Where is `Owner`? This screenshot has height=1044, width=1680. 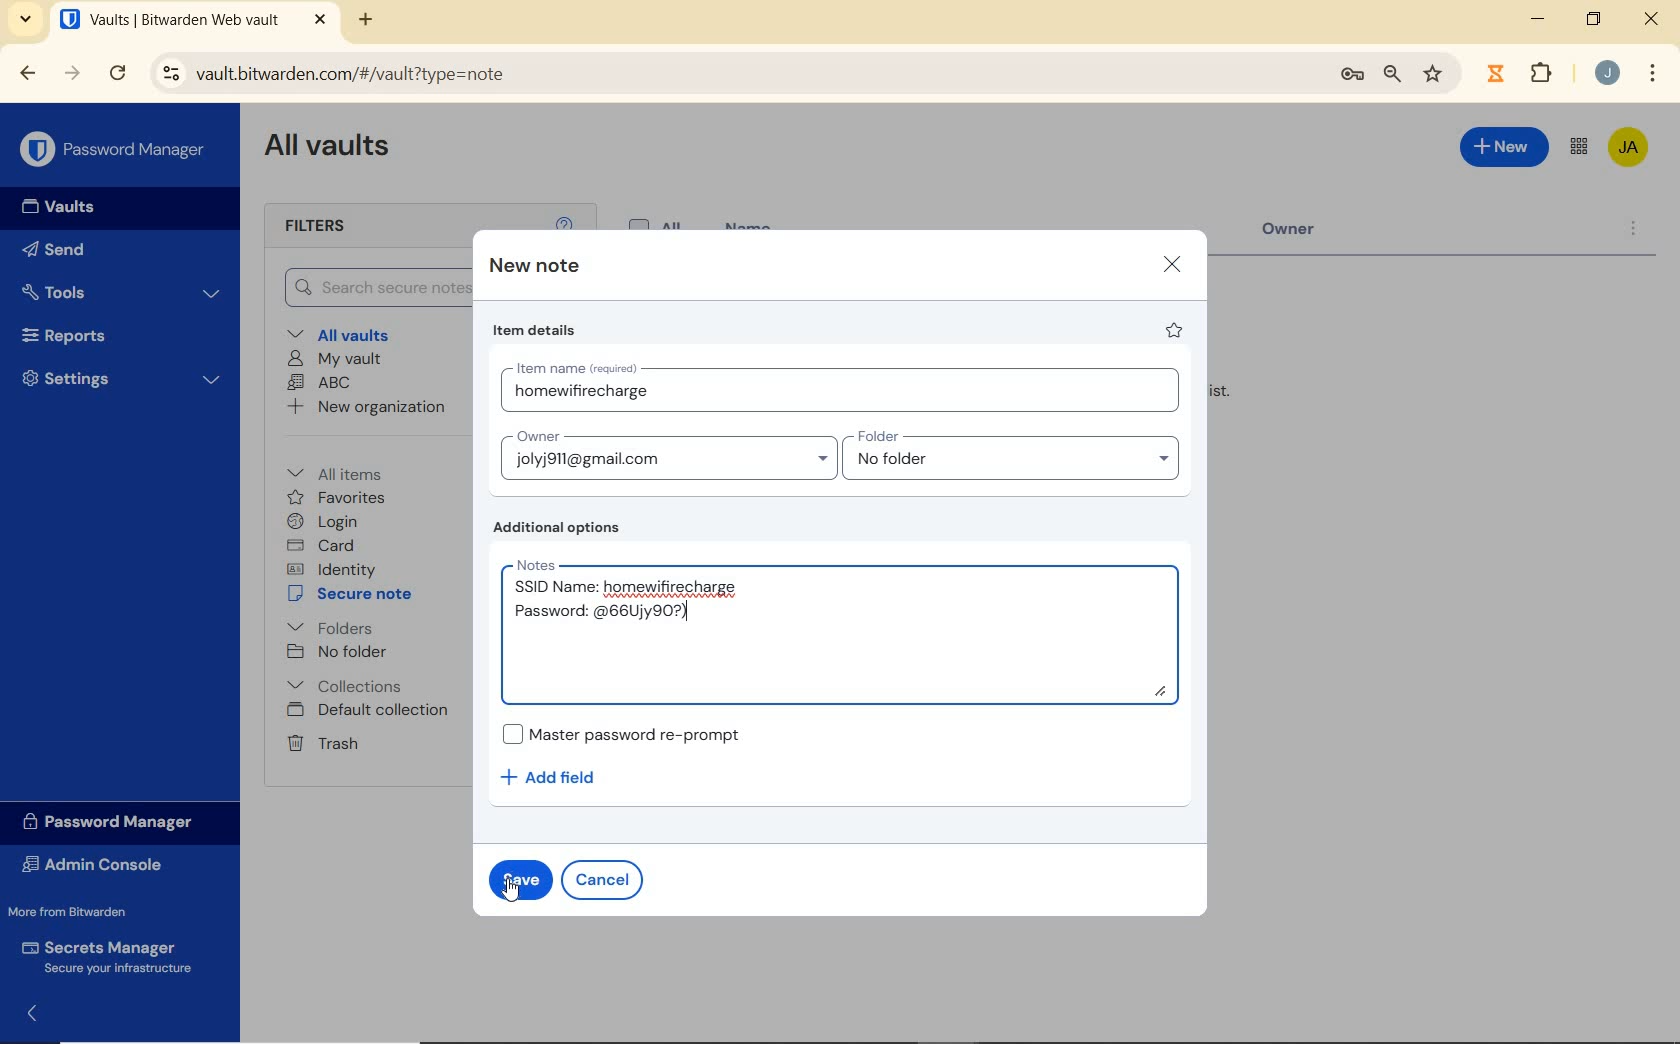 Owner is located at coordinates (1305, 234).